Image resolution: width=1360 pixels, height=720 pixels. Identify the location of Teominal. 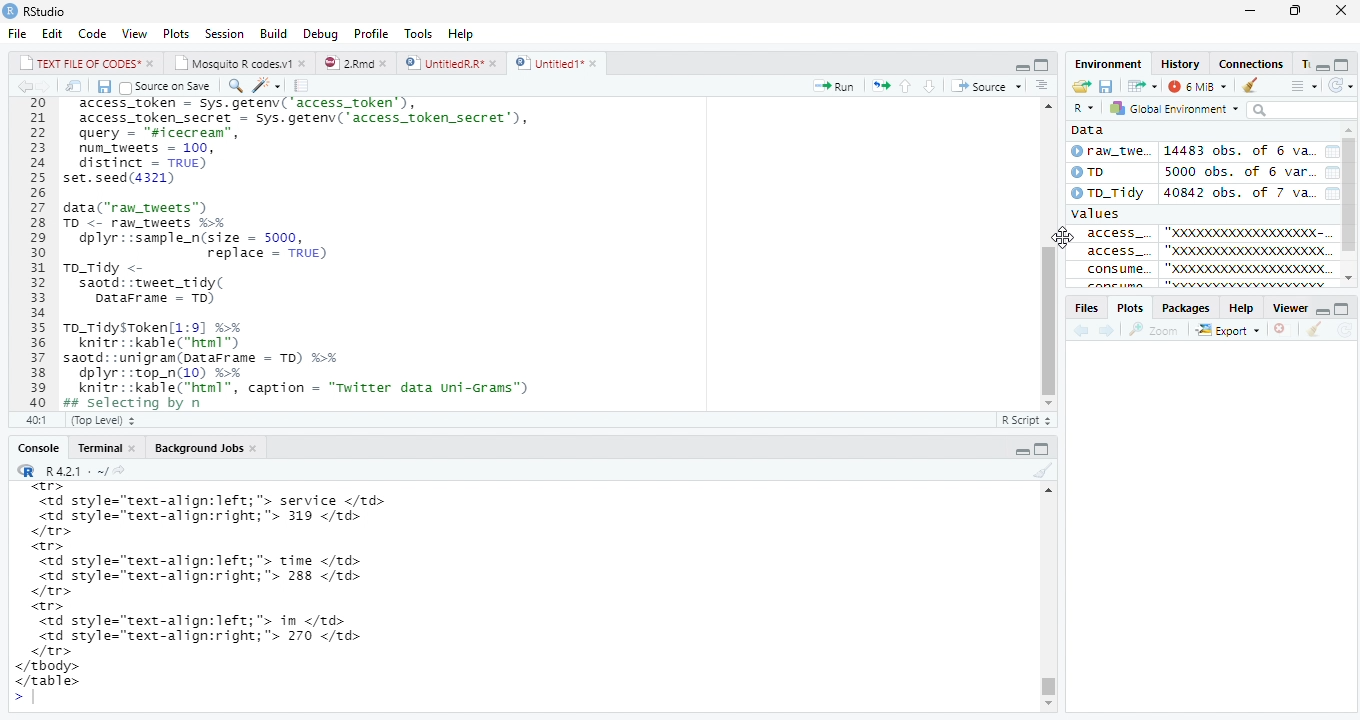
(105, 445).